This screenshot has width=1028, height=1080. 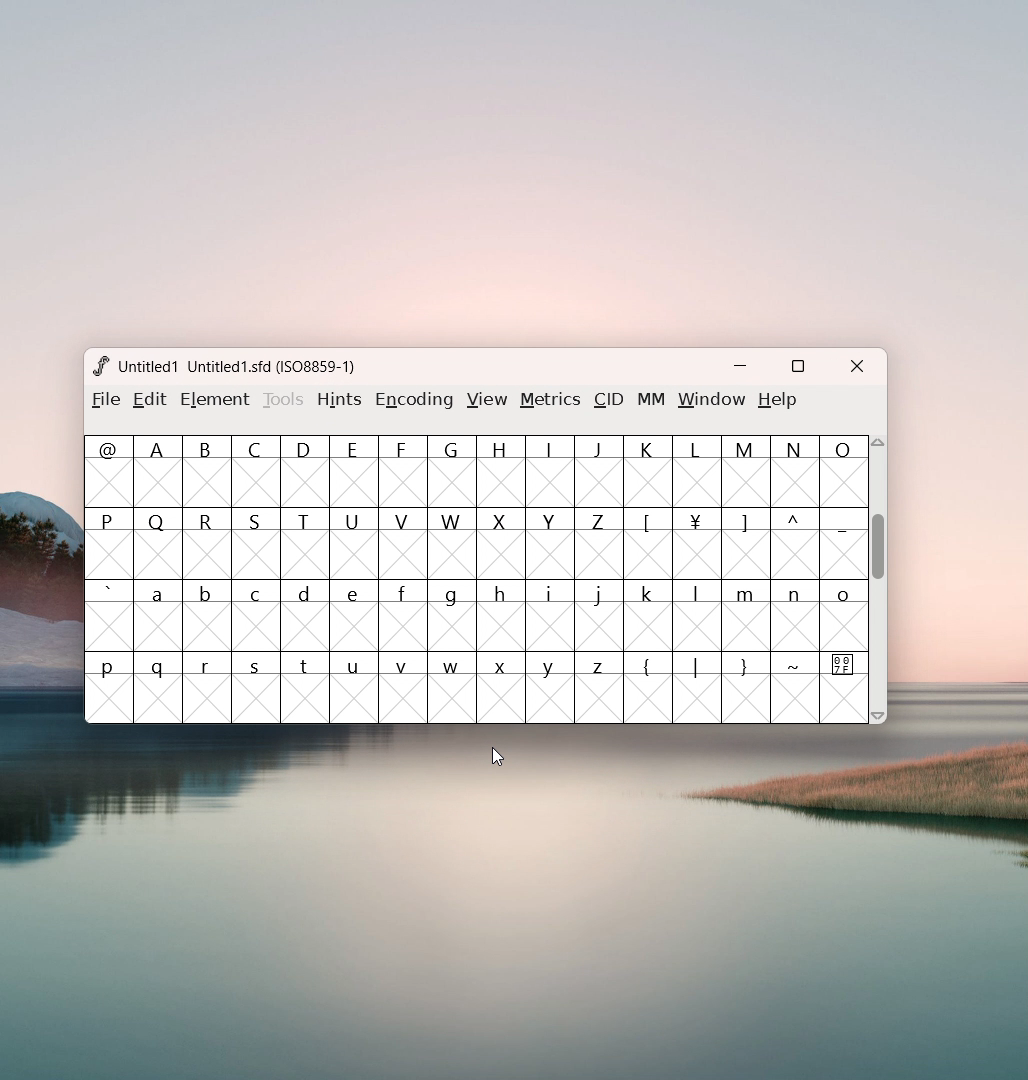 I want to click on B, so click(x=208, y=471).